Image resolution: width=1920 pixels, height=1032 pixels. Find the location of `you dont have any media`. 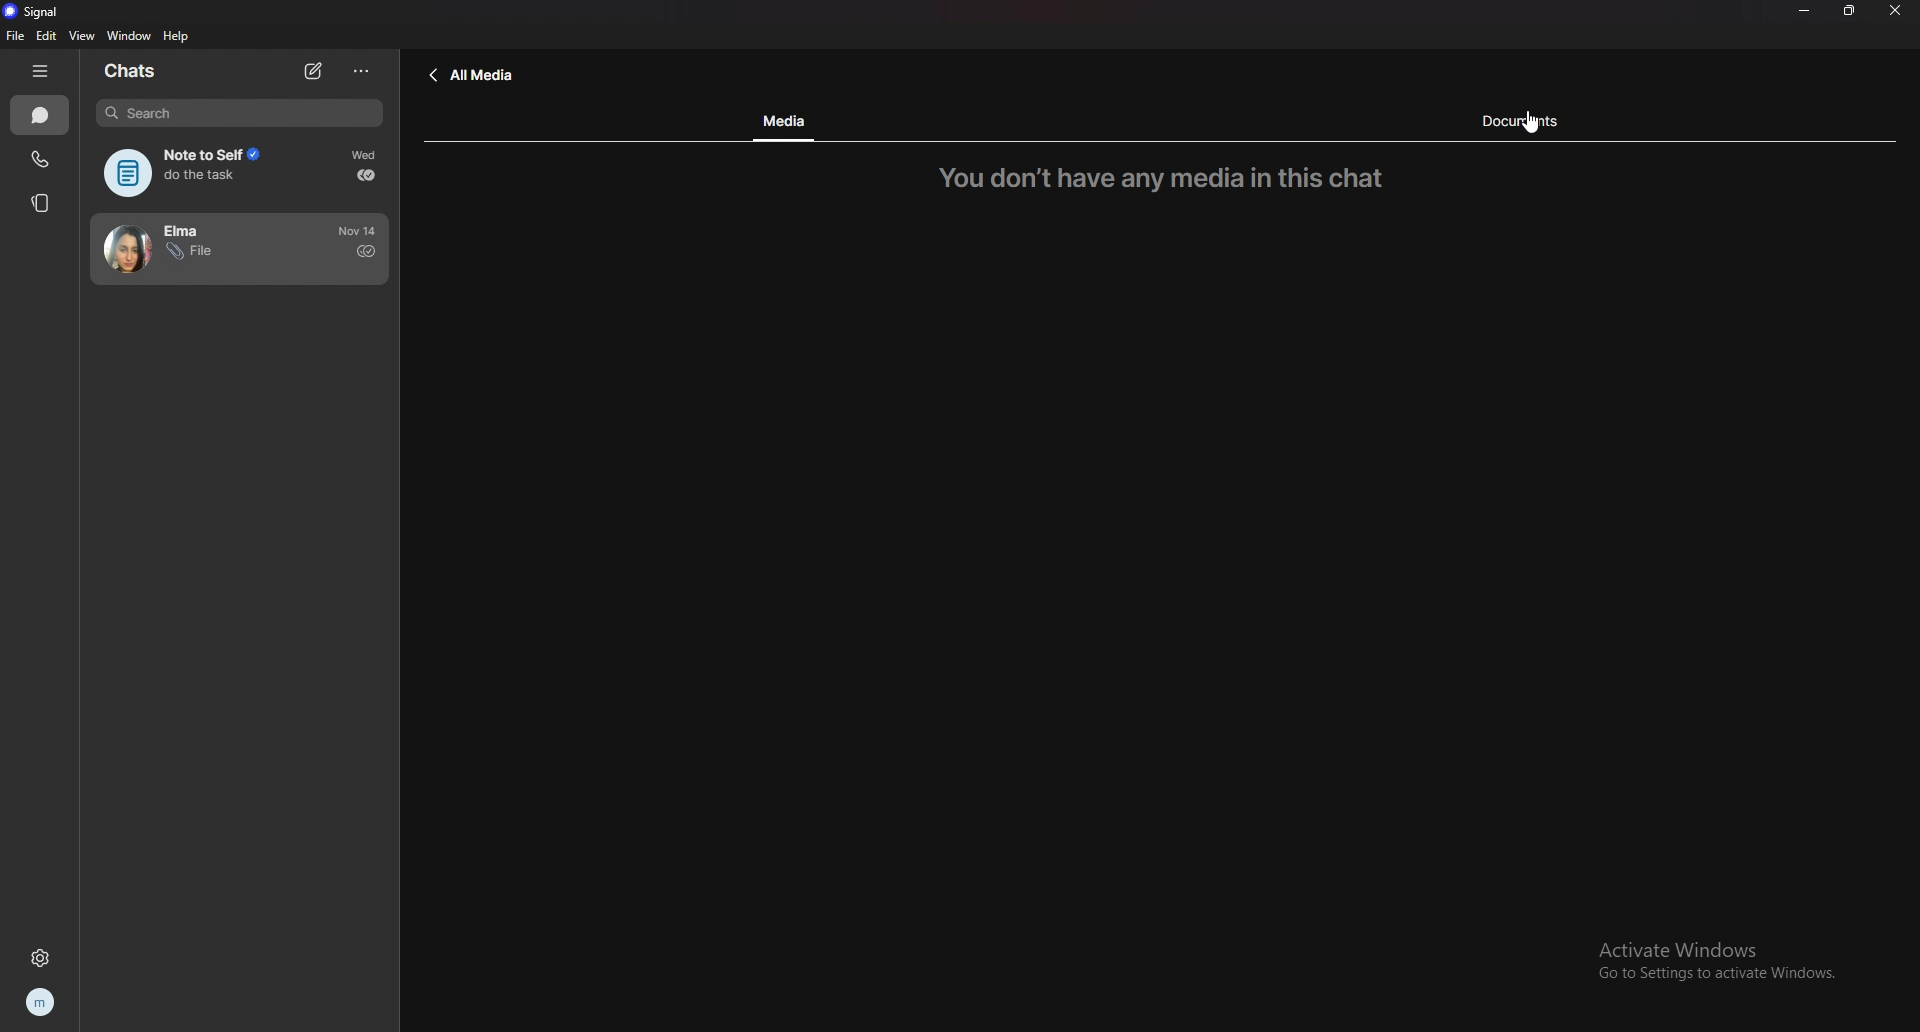

you dont have any media is located at coordinates (1172, 178).